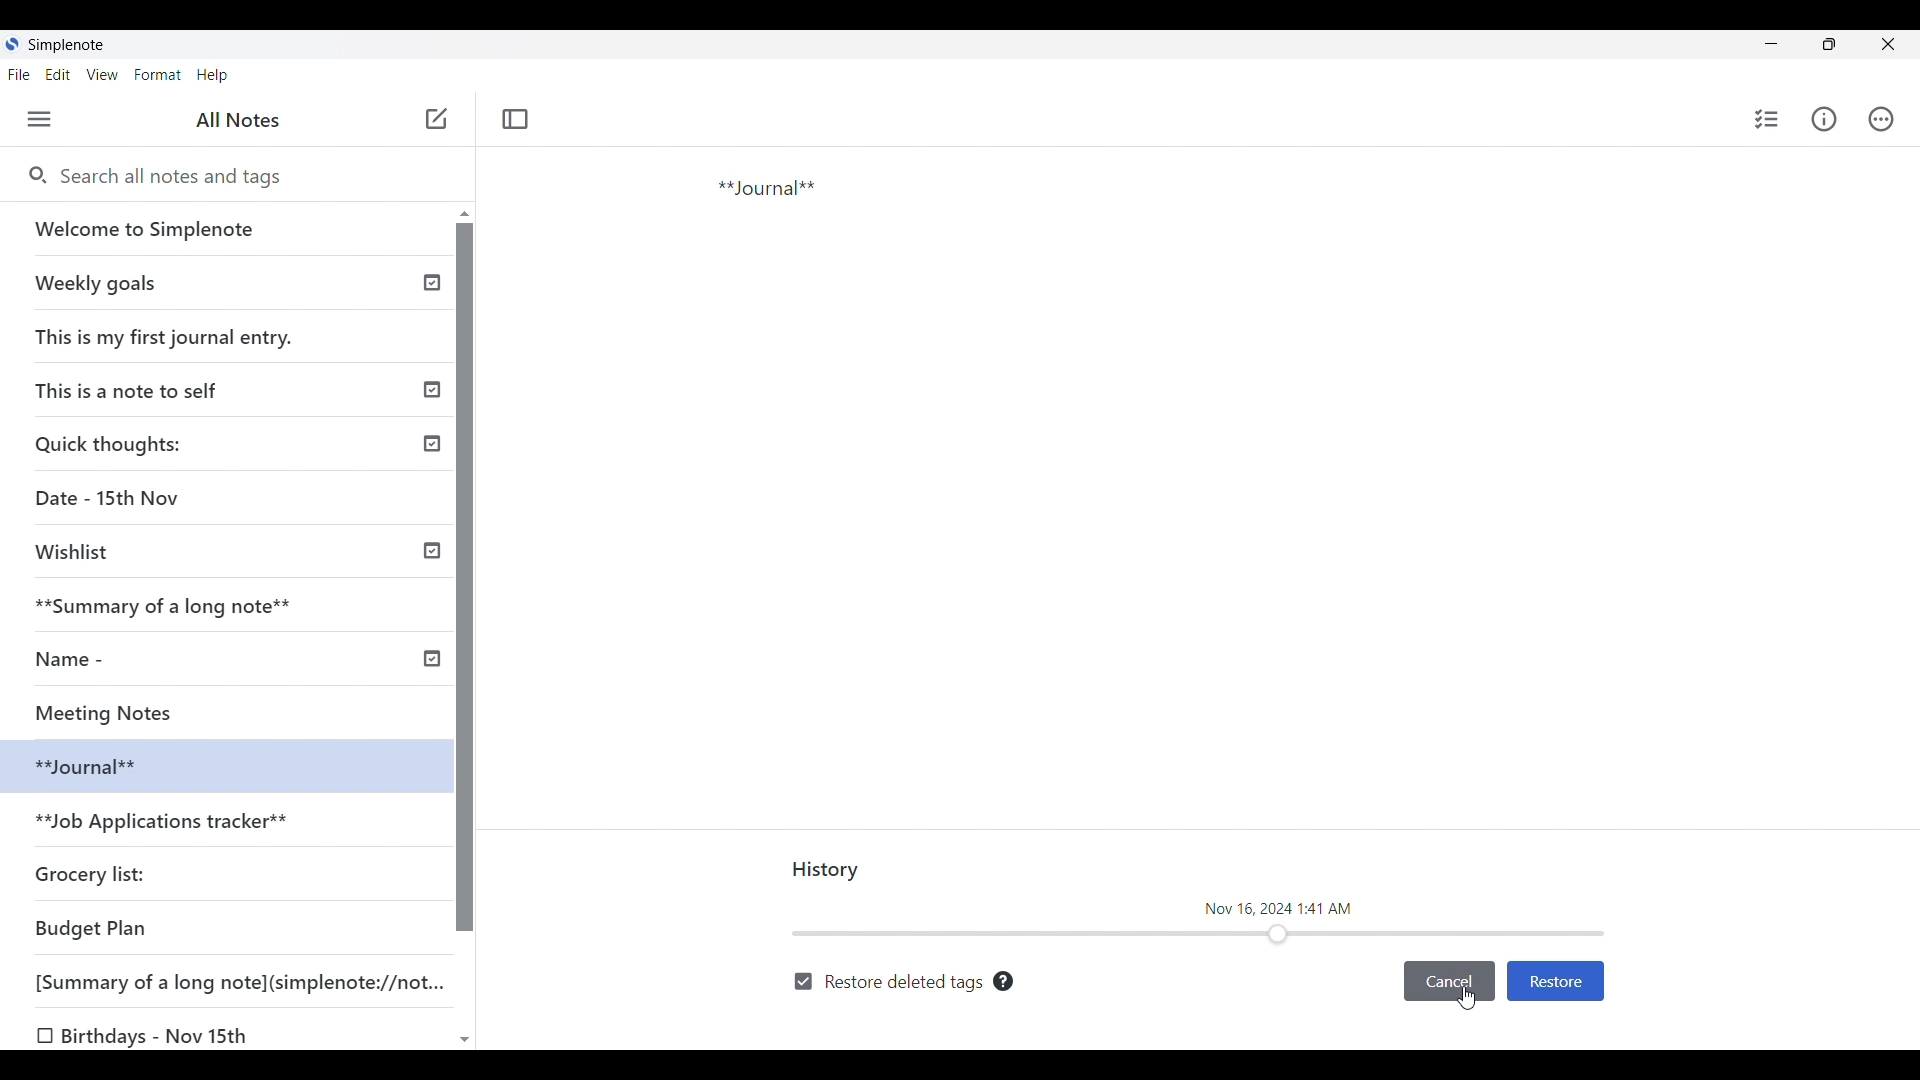  I want to click on This is my first journal entry., so click(166, 336).